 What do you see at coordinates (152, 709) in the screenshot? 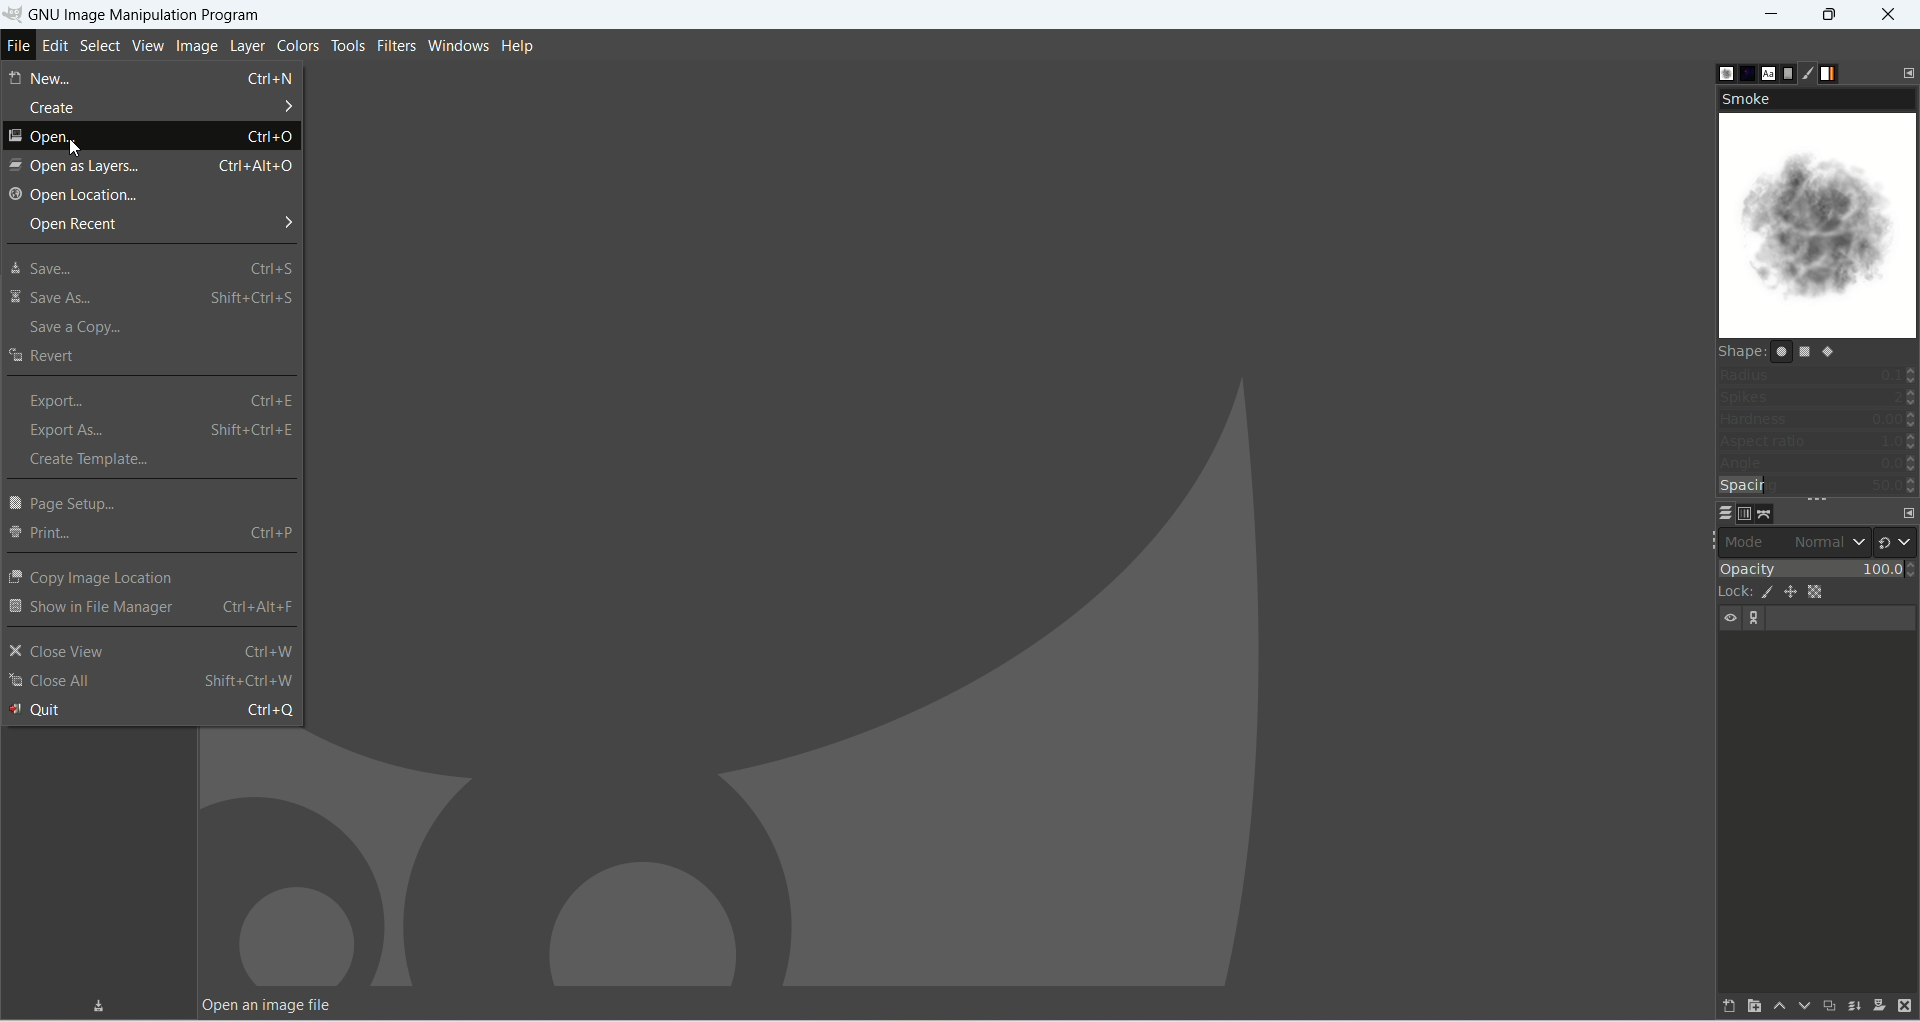
I see `quit` at bounding box center [152, 709].